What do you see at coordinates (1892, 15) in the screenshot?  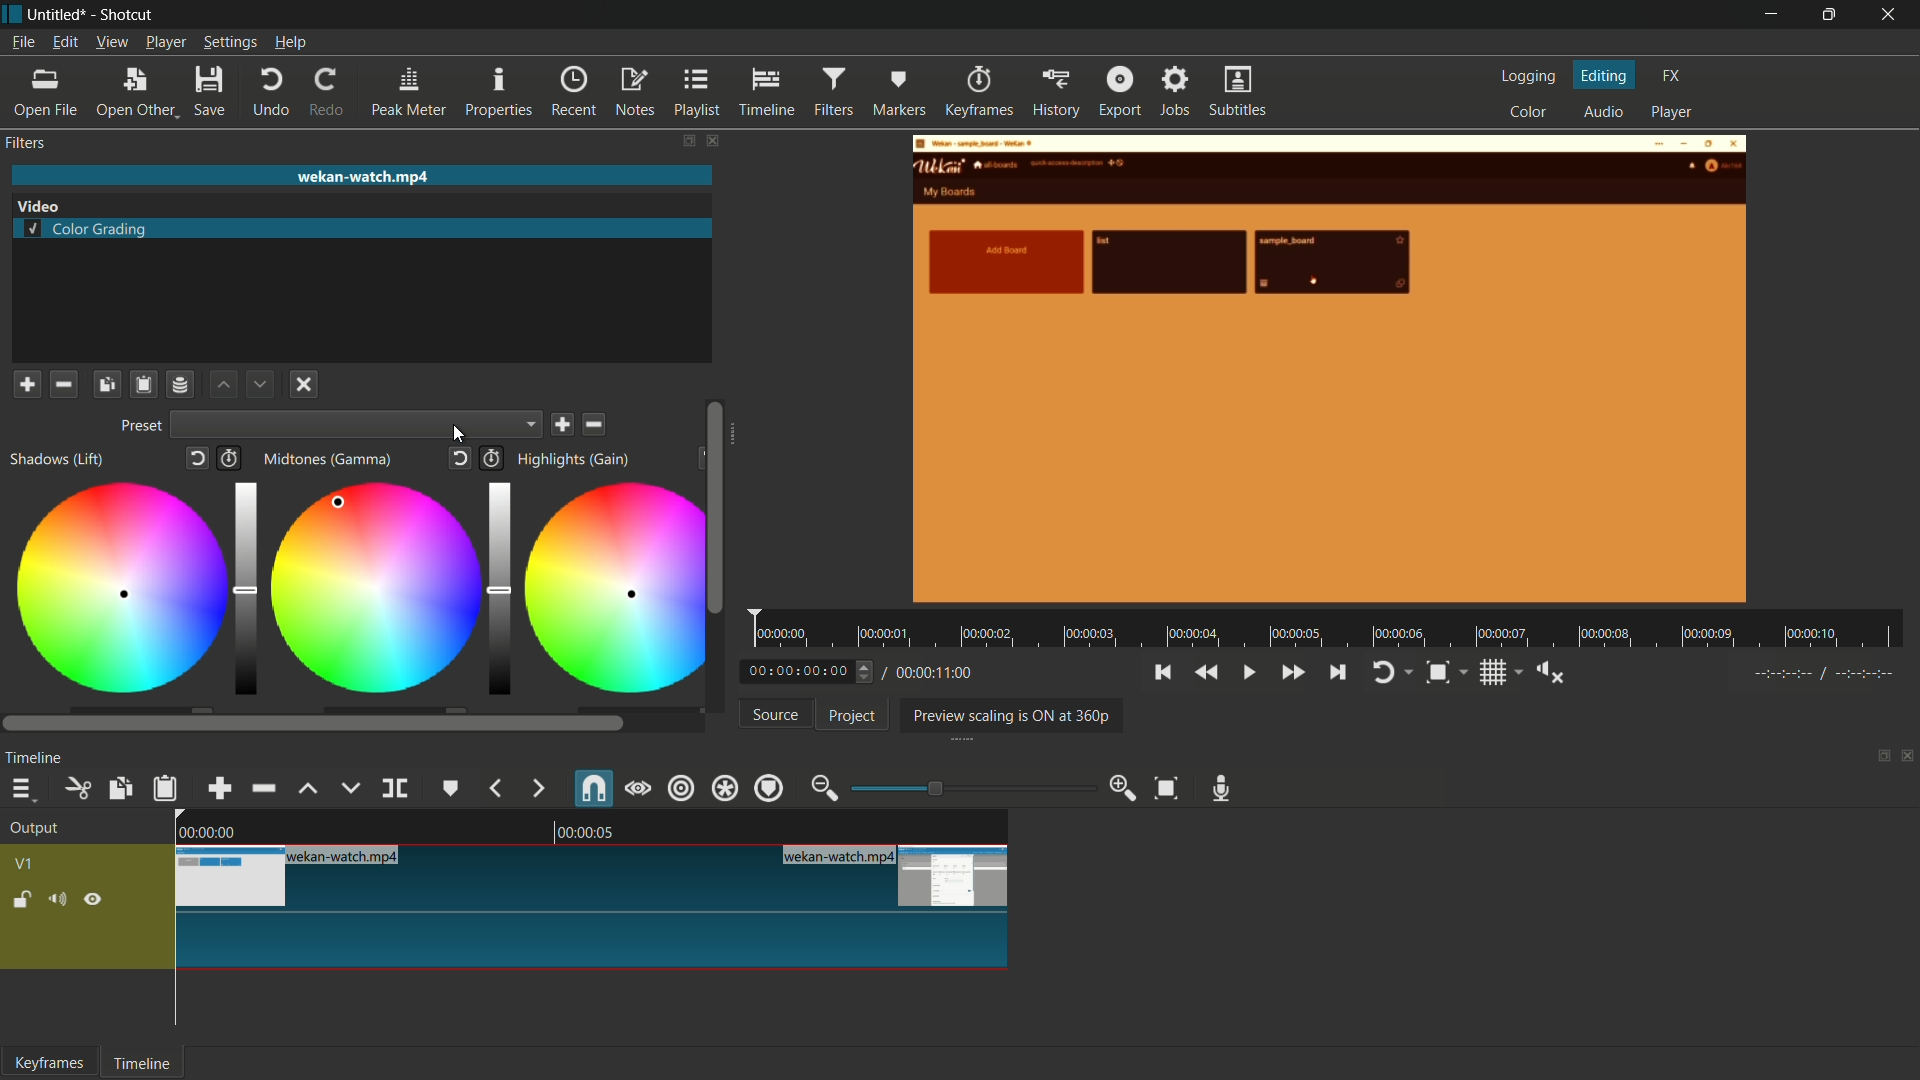 I see `close app` at bounding box center [1892, 15].